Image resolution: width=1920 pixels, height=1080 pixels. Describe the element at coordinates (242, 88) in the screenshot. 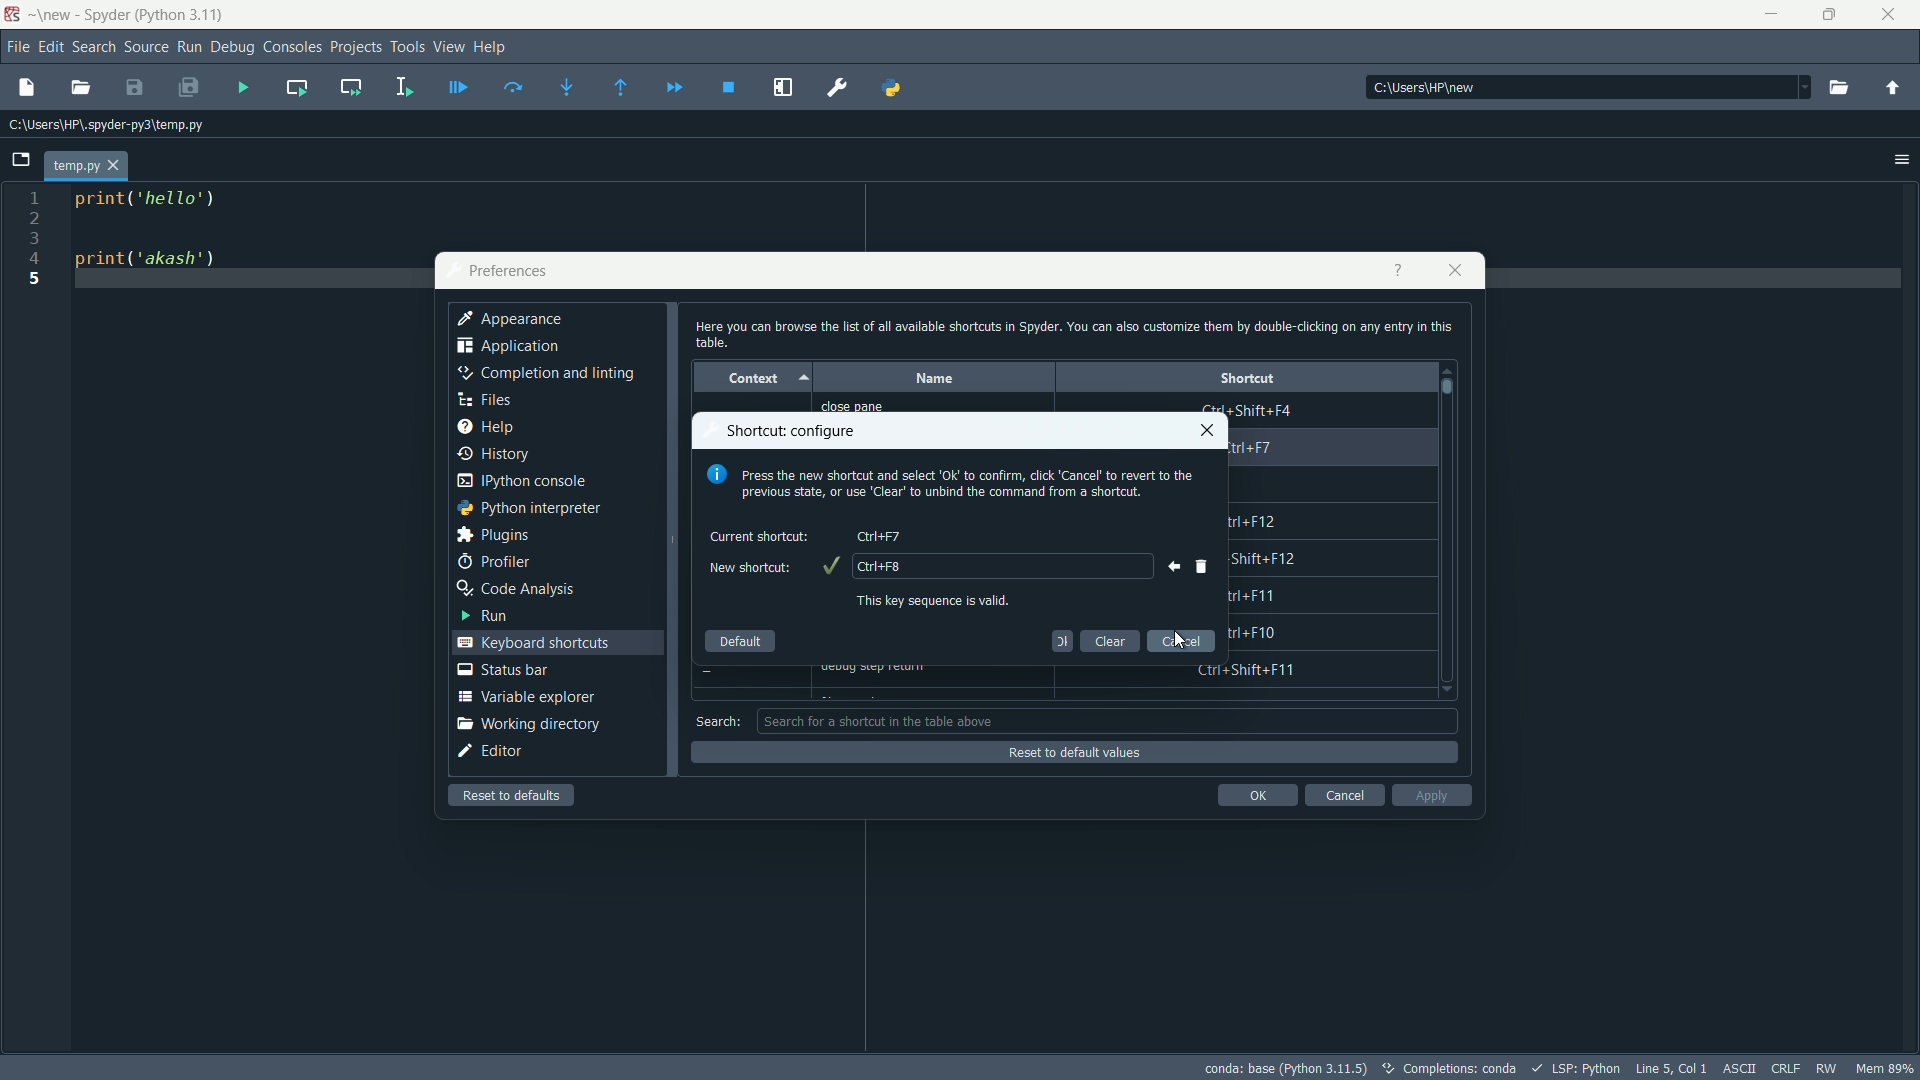

I see `debug file` at that location.